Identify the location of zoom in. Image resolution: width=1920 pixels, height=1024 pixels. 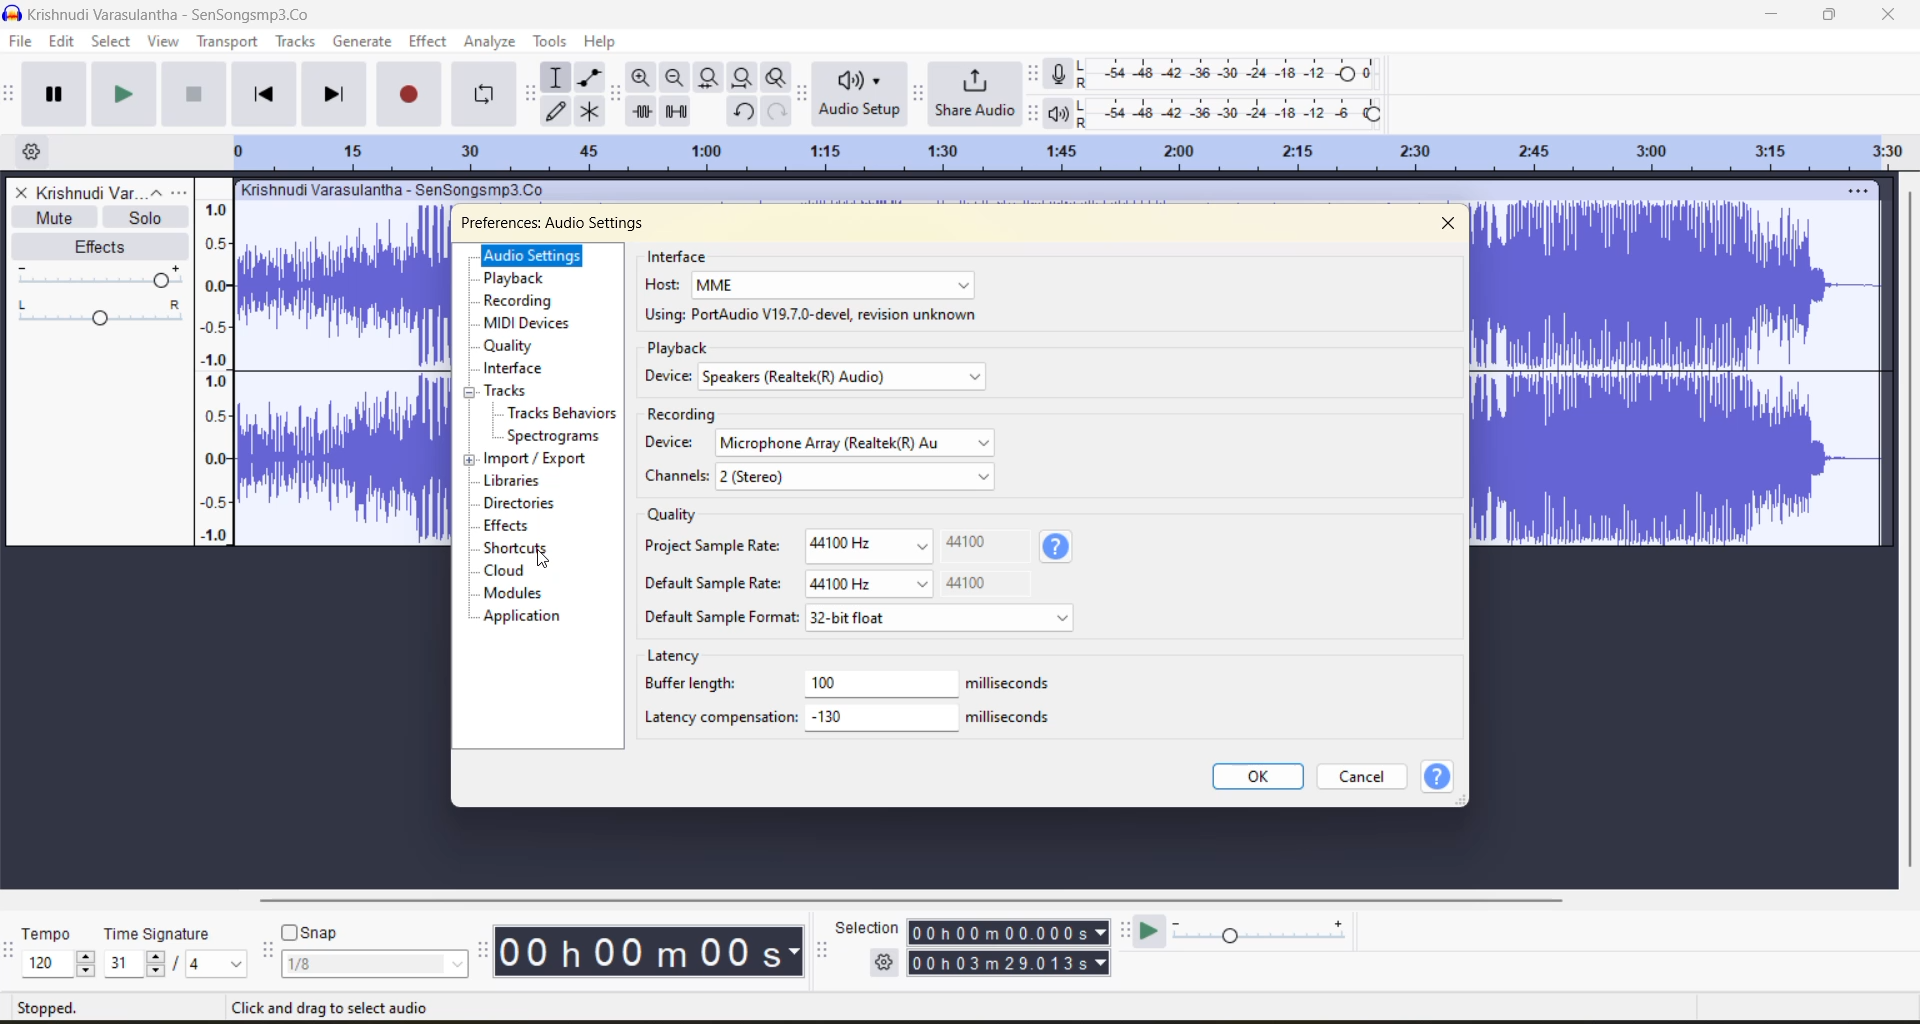
(641, 78).